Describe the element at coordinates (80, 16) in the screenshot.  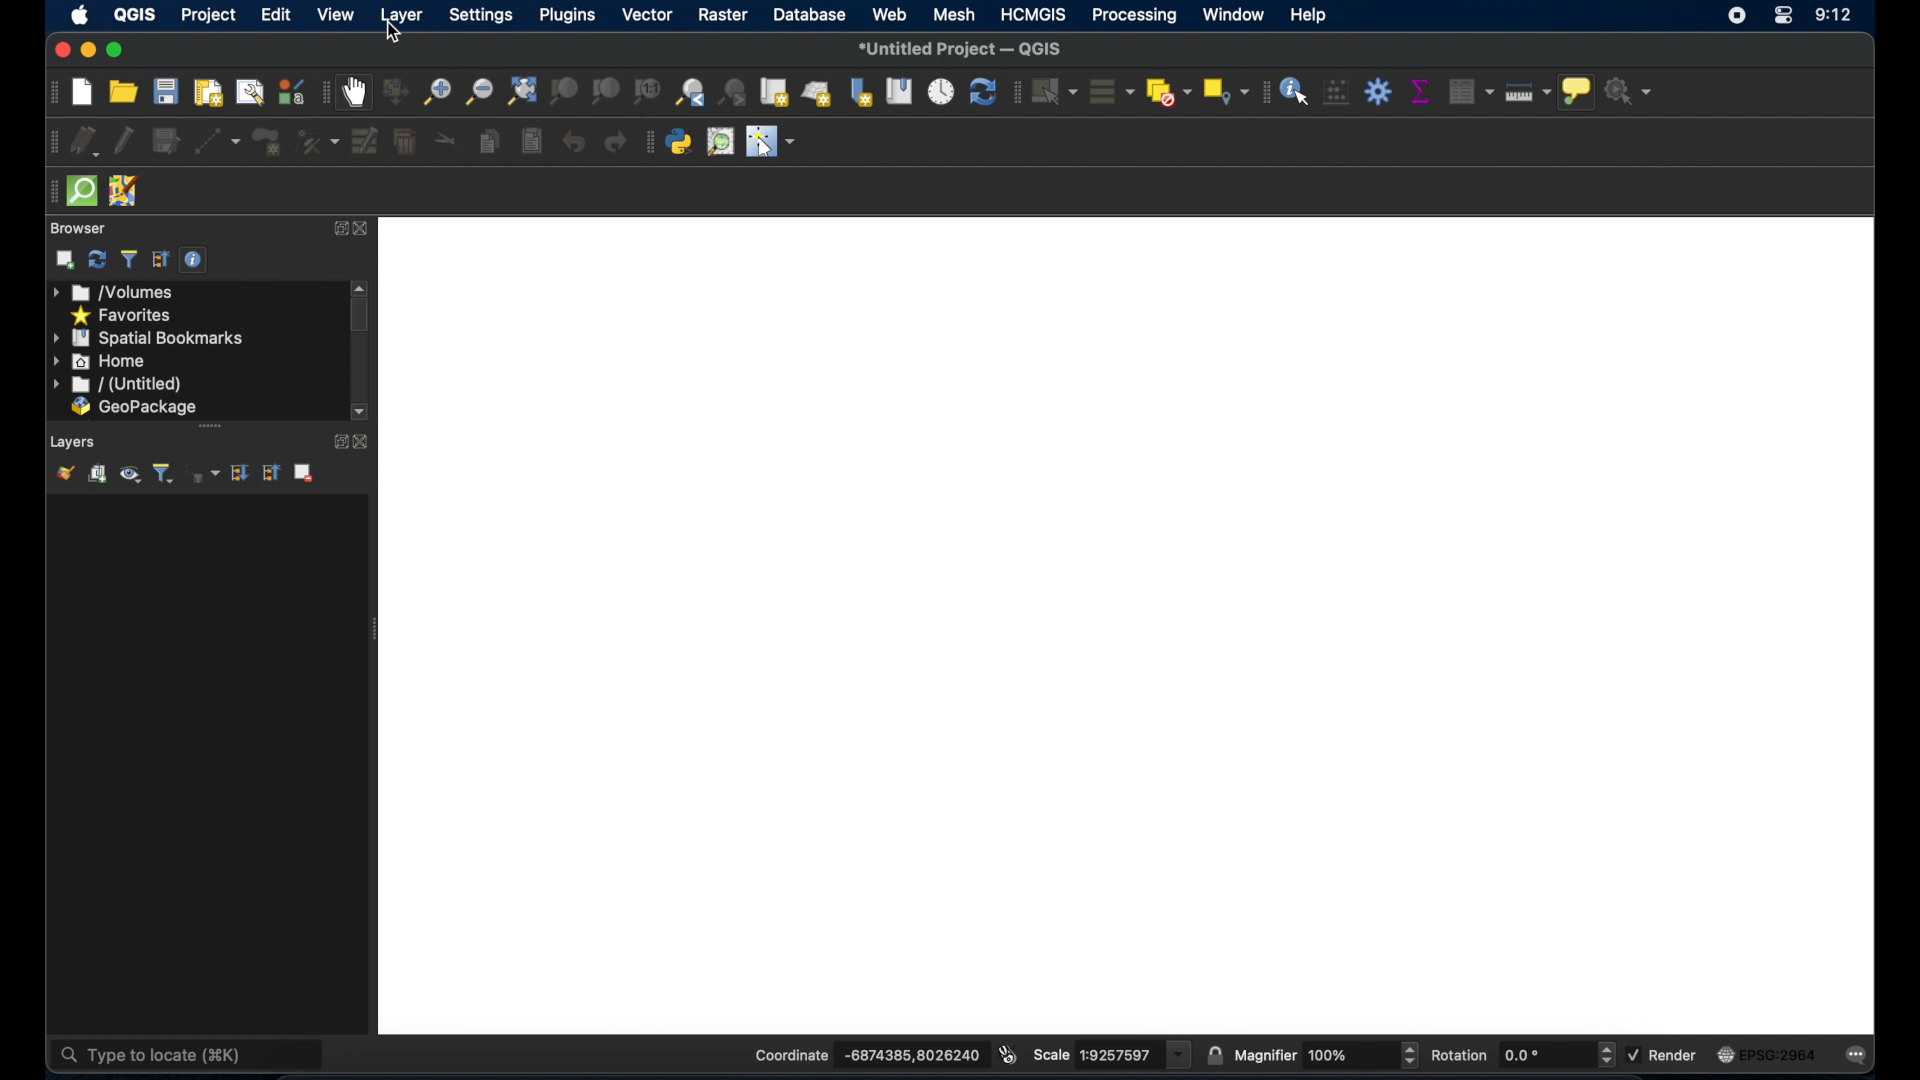
I see `appleicon` at that location.